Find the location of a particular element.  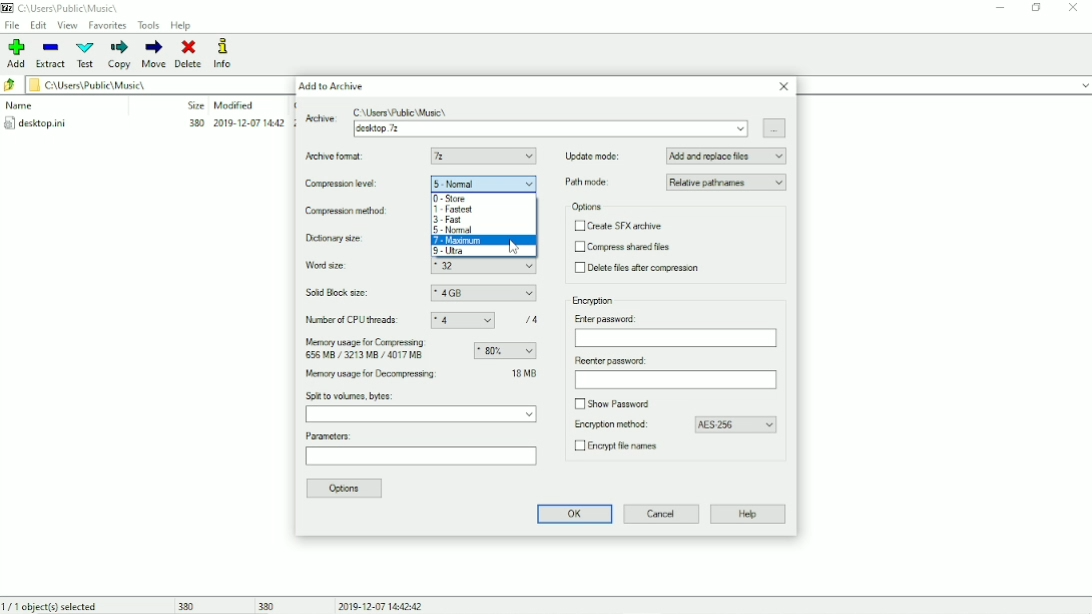

7 - Maximum is located at coordinates (485, 241).